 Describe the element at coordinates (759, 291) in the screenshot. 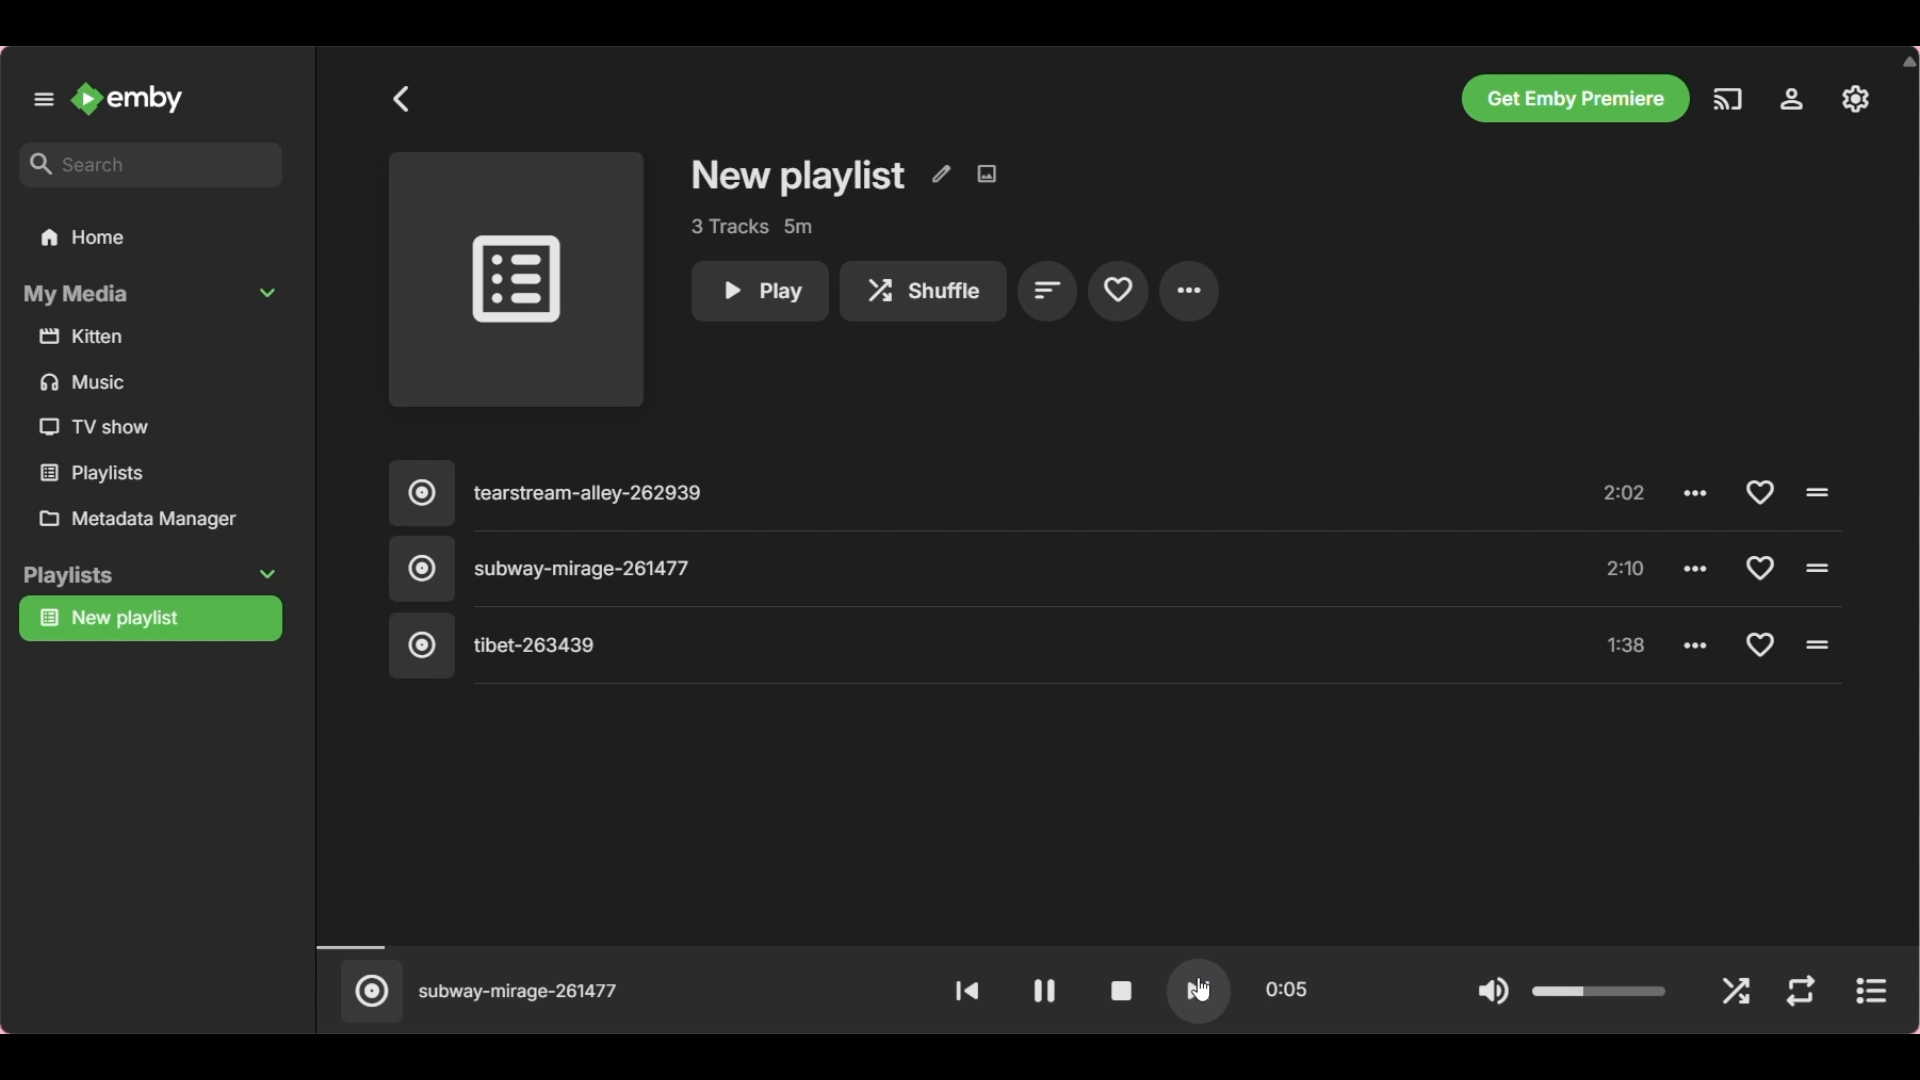

I see `Play` at that location.